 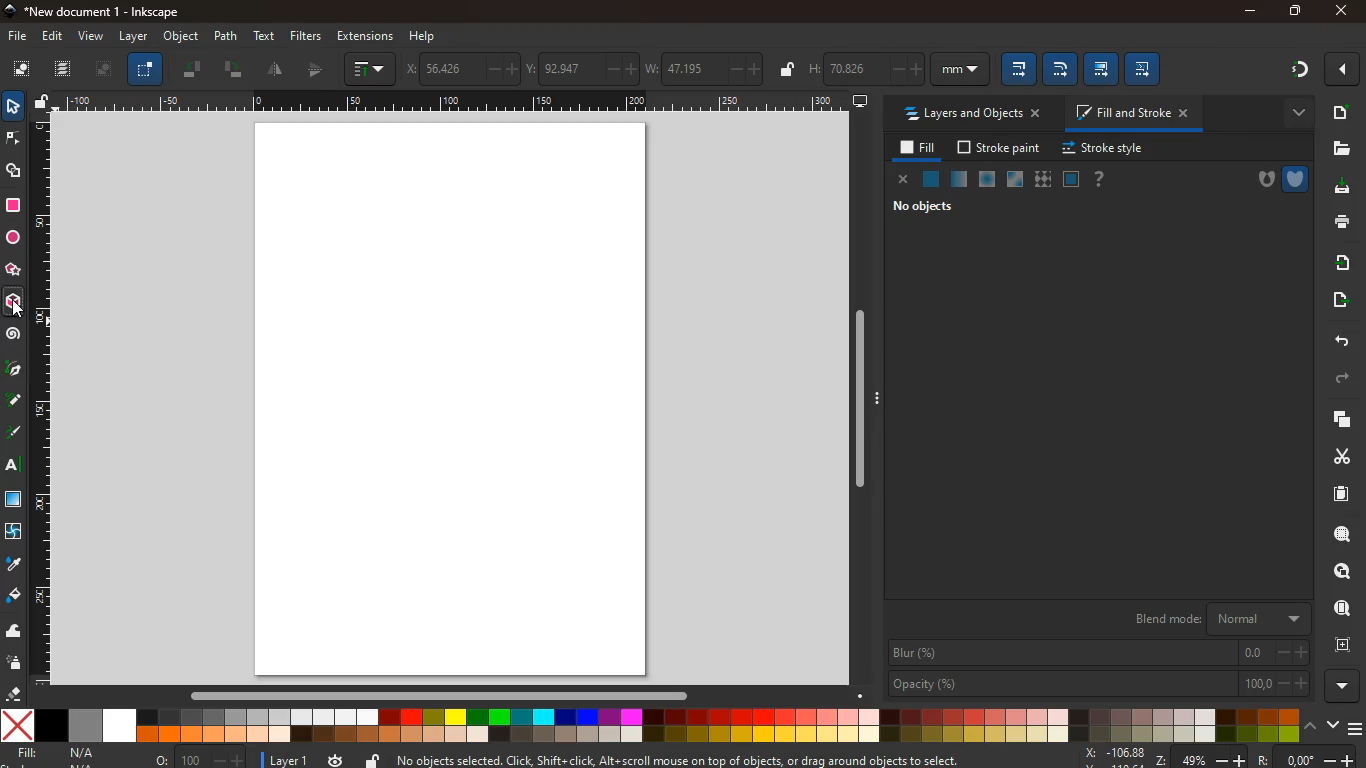 What do you see at coordinates (1100, 149) in the screenshot?
I see `stroke style` at bounding box center [1100, 149].